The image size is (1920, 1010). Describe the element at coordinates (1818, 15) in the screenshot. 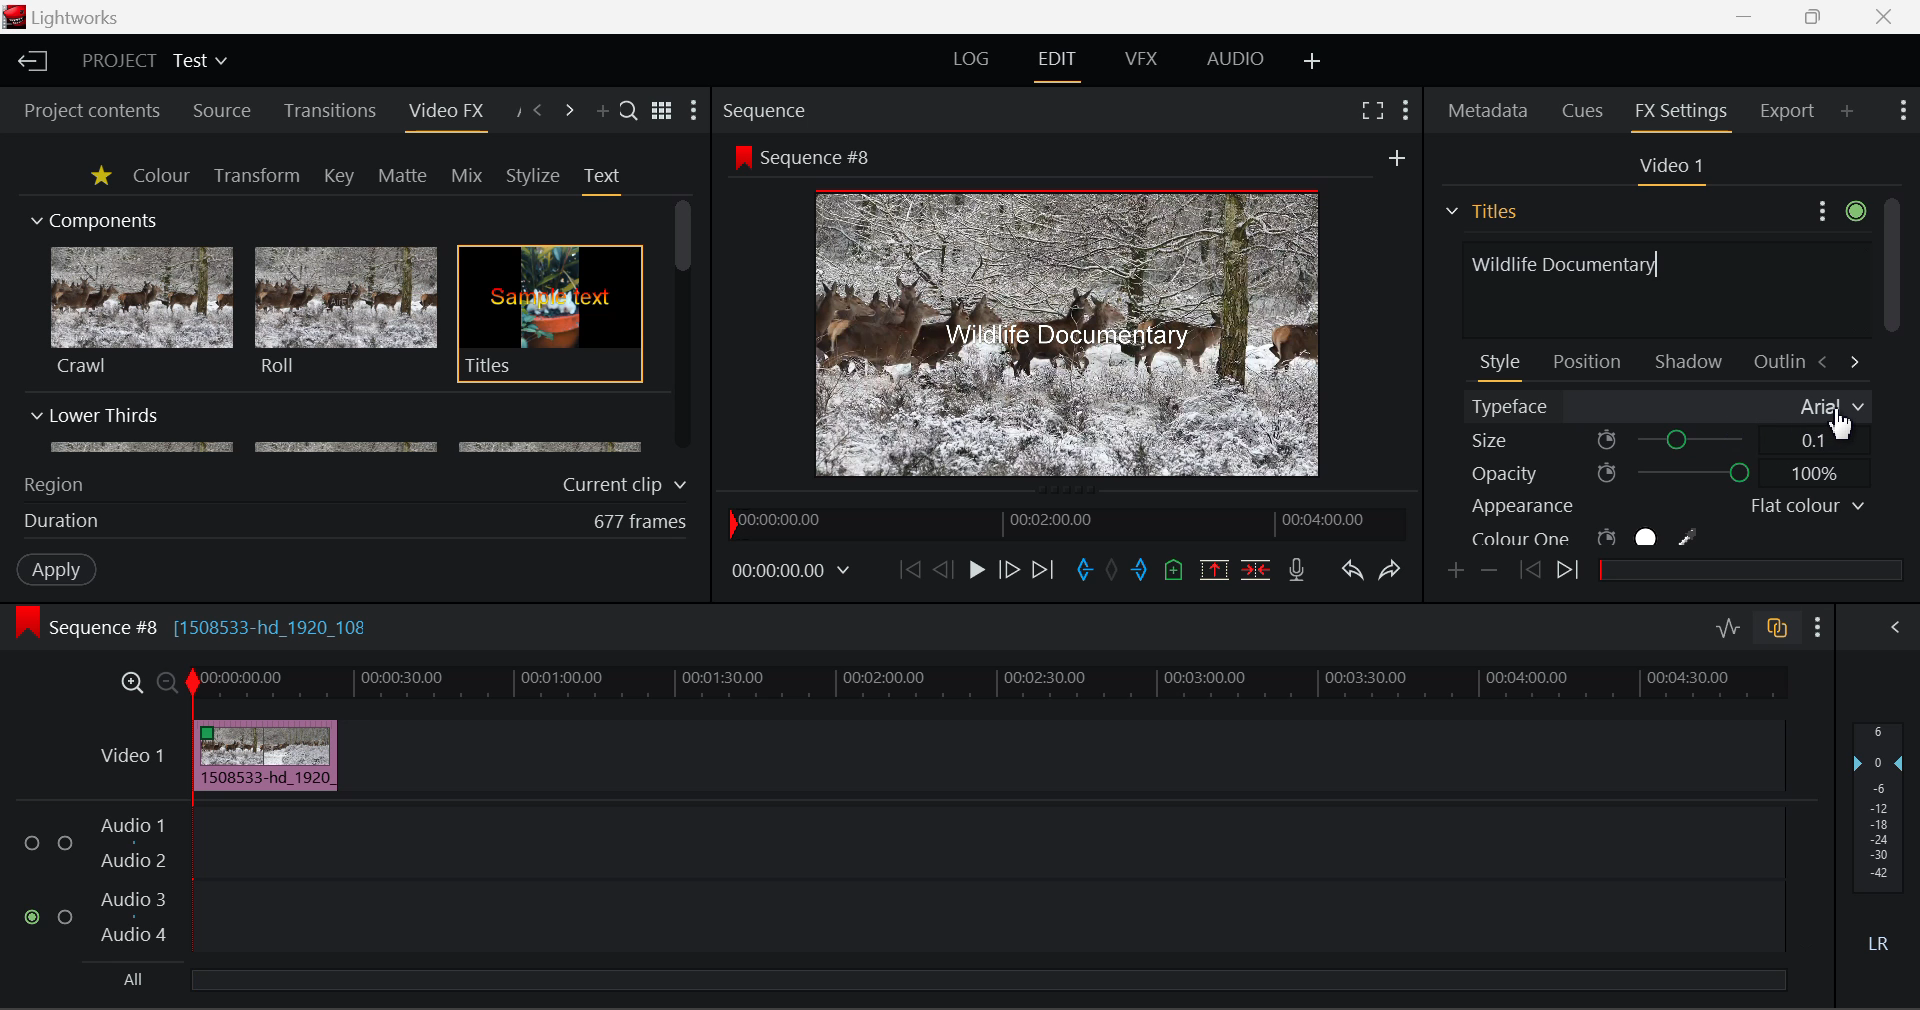

I see `Minimize` at that location.